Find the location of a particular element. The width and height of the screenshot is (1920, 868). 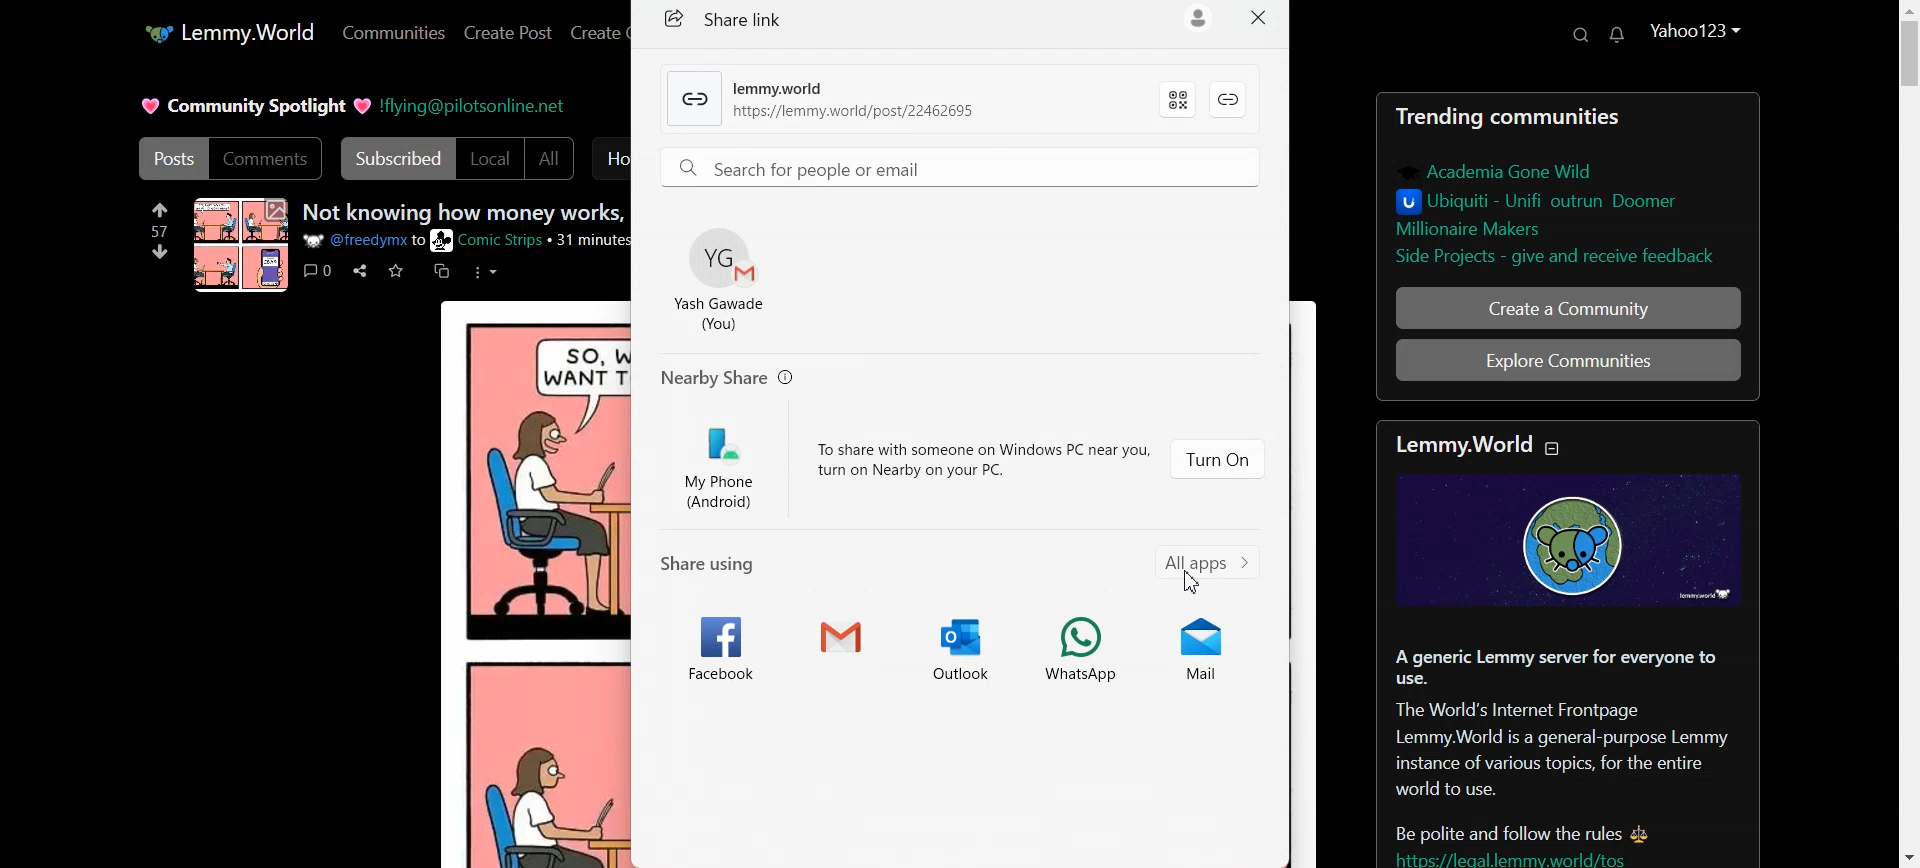

Close is located at coordinates (1259, 19).